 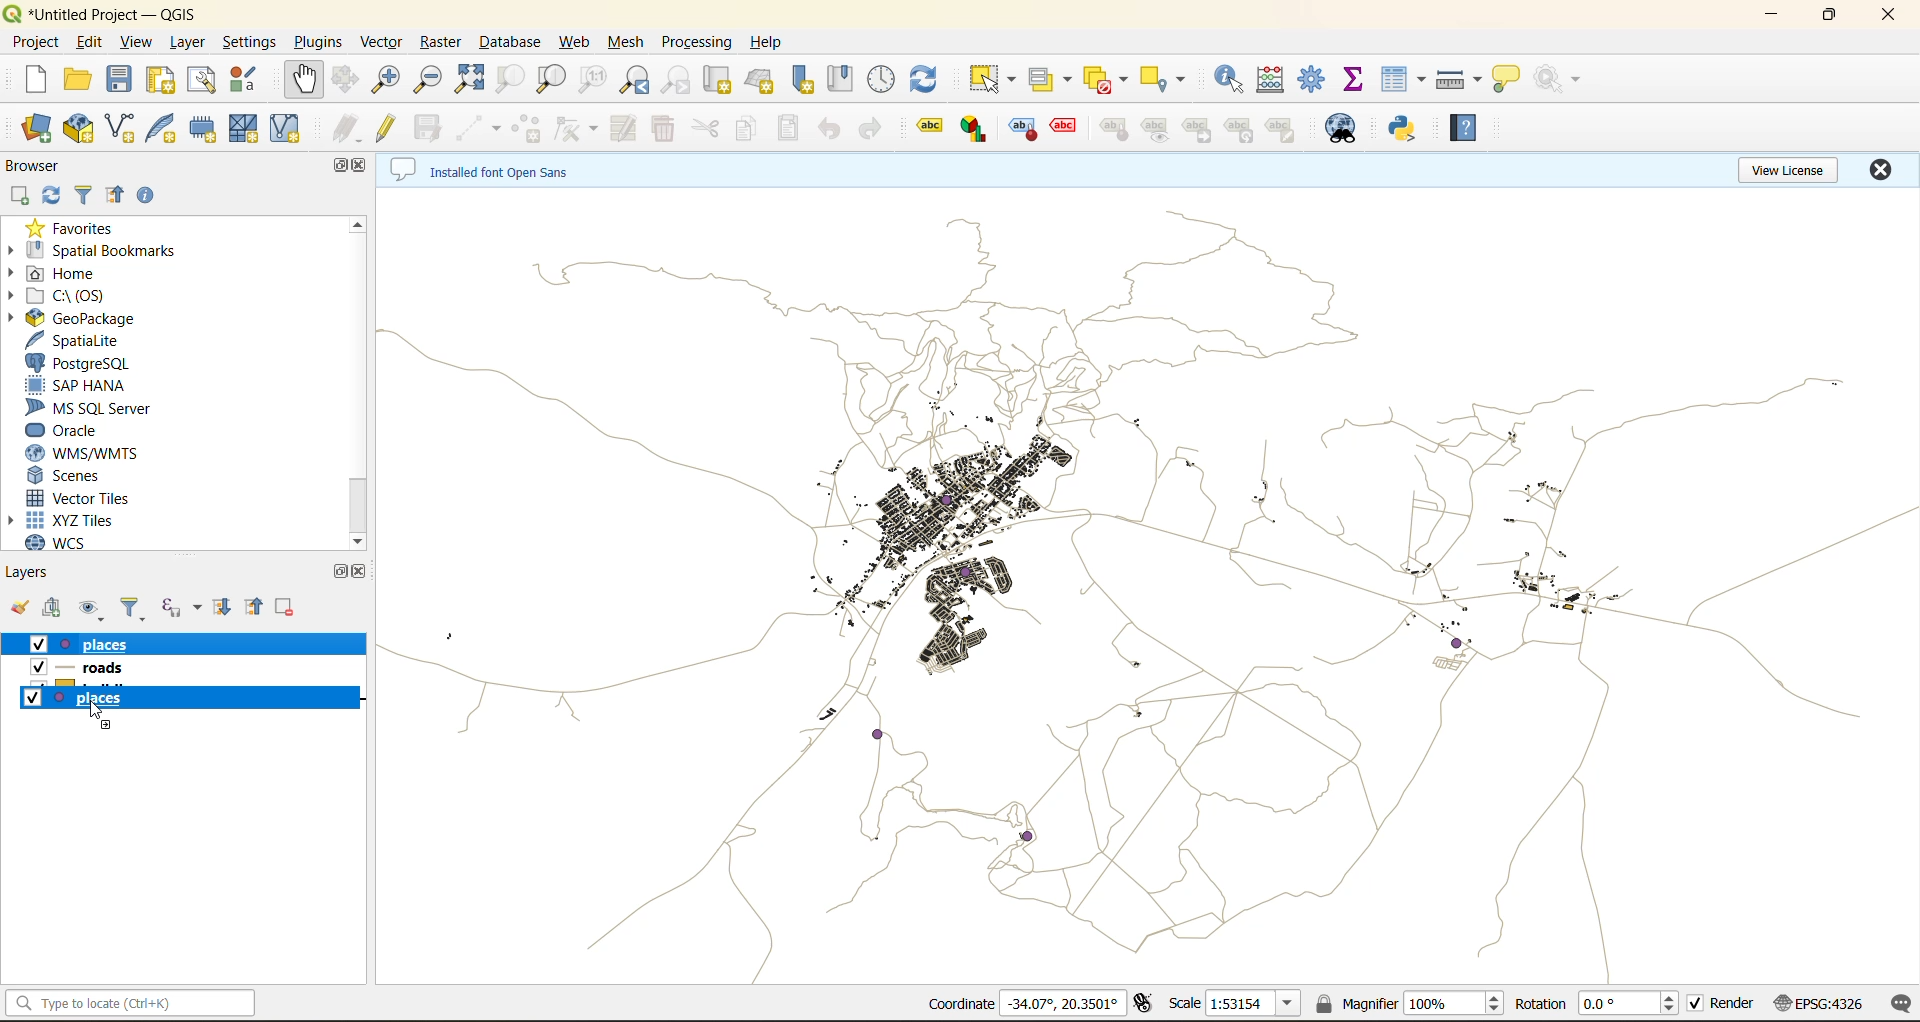 What do you see at coordinates (226, 608) in the screenshot?
I see `expand all` at bounding box center [226, 608].